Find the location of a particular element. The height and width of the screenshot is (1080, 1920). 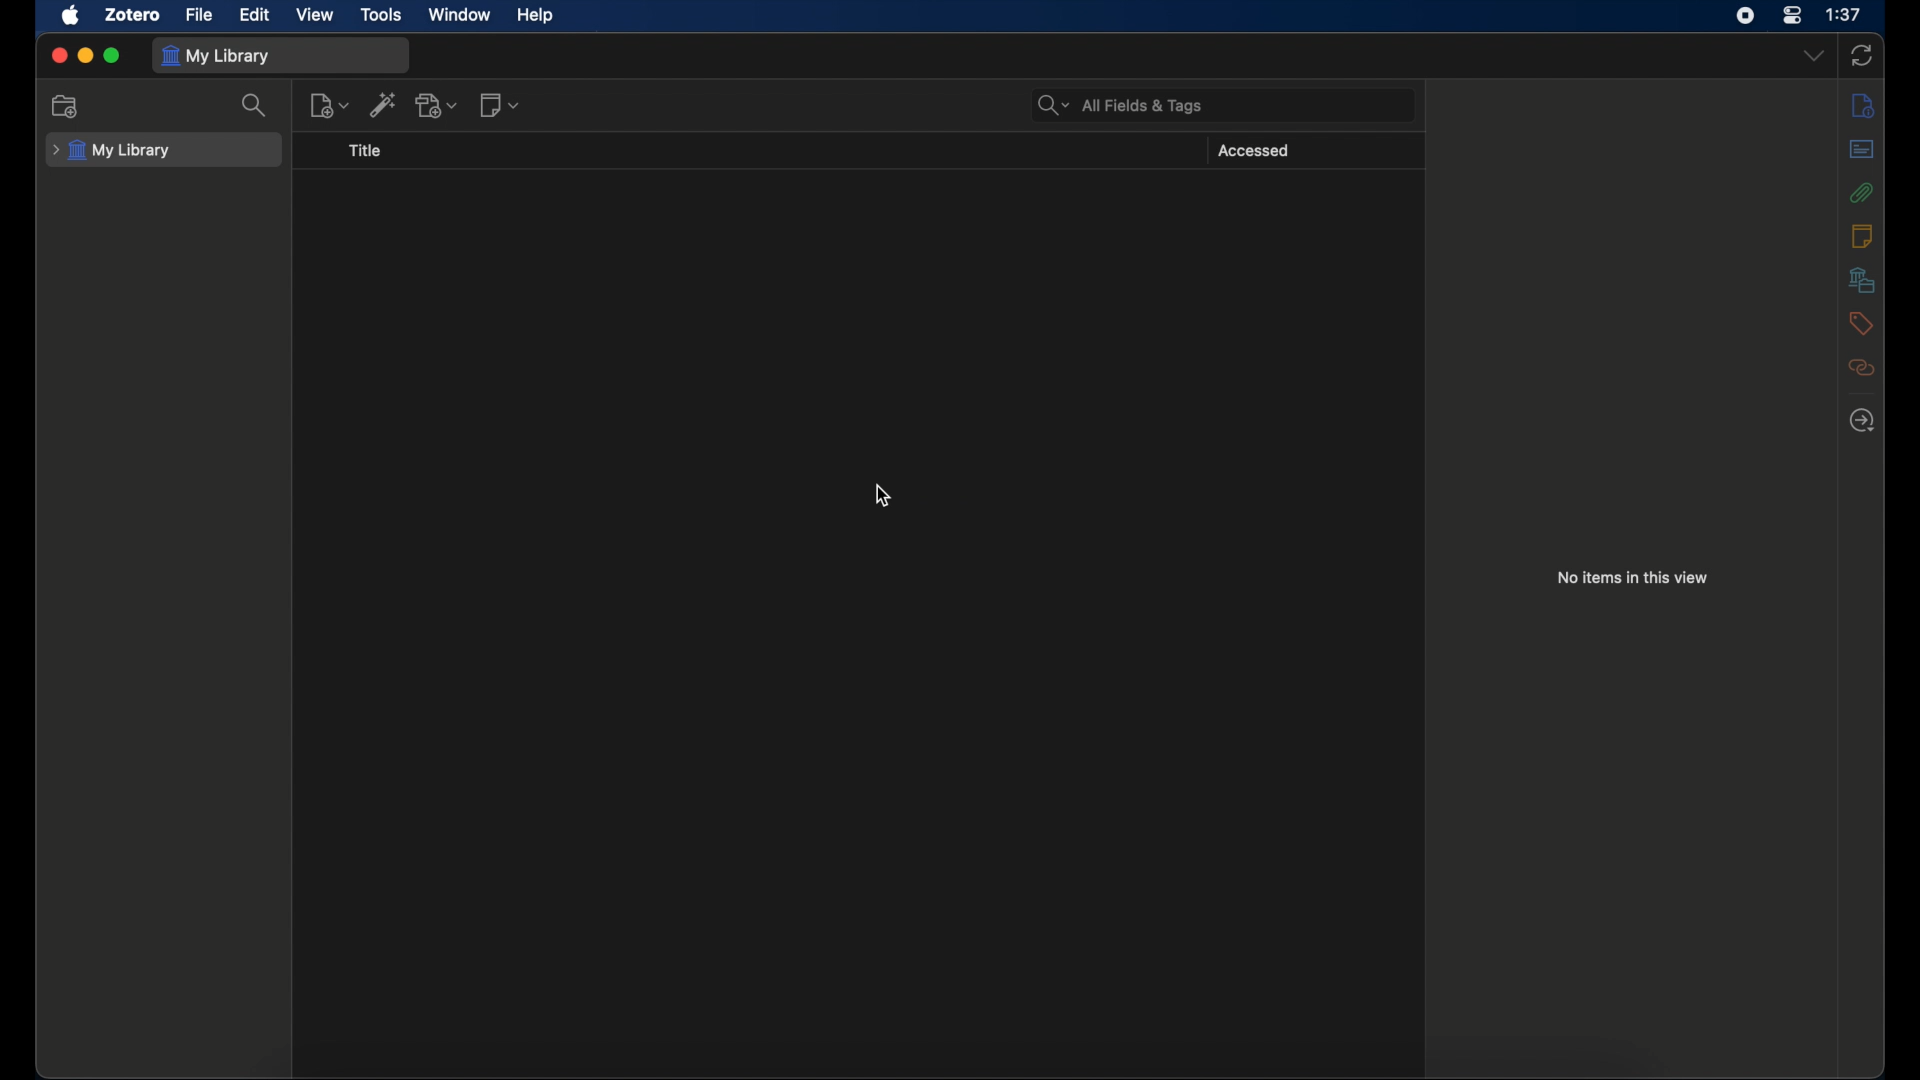

screen recorder is located at coordinates (1745, 15).